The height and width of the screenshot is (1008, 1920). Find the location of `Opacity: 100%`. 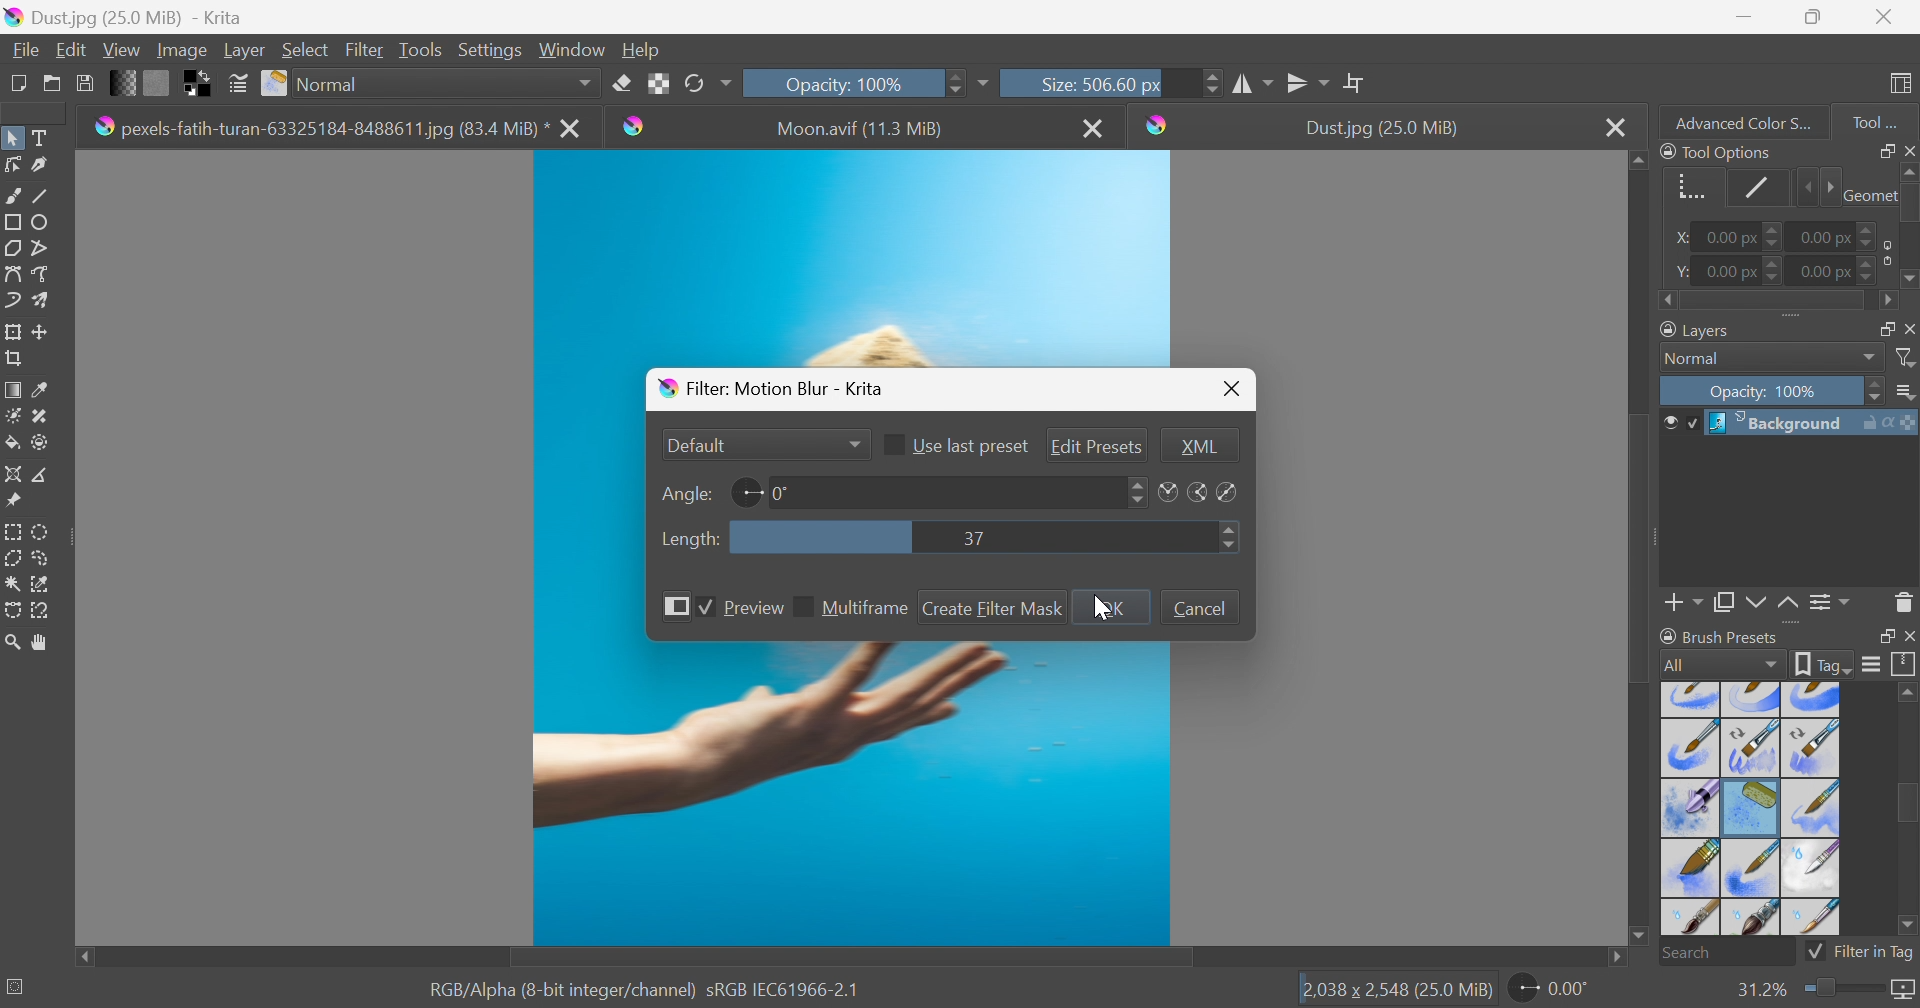

Opacity: 100% is located at coordinates (1767, 393).